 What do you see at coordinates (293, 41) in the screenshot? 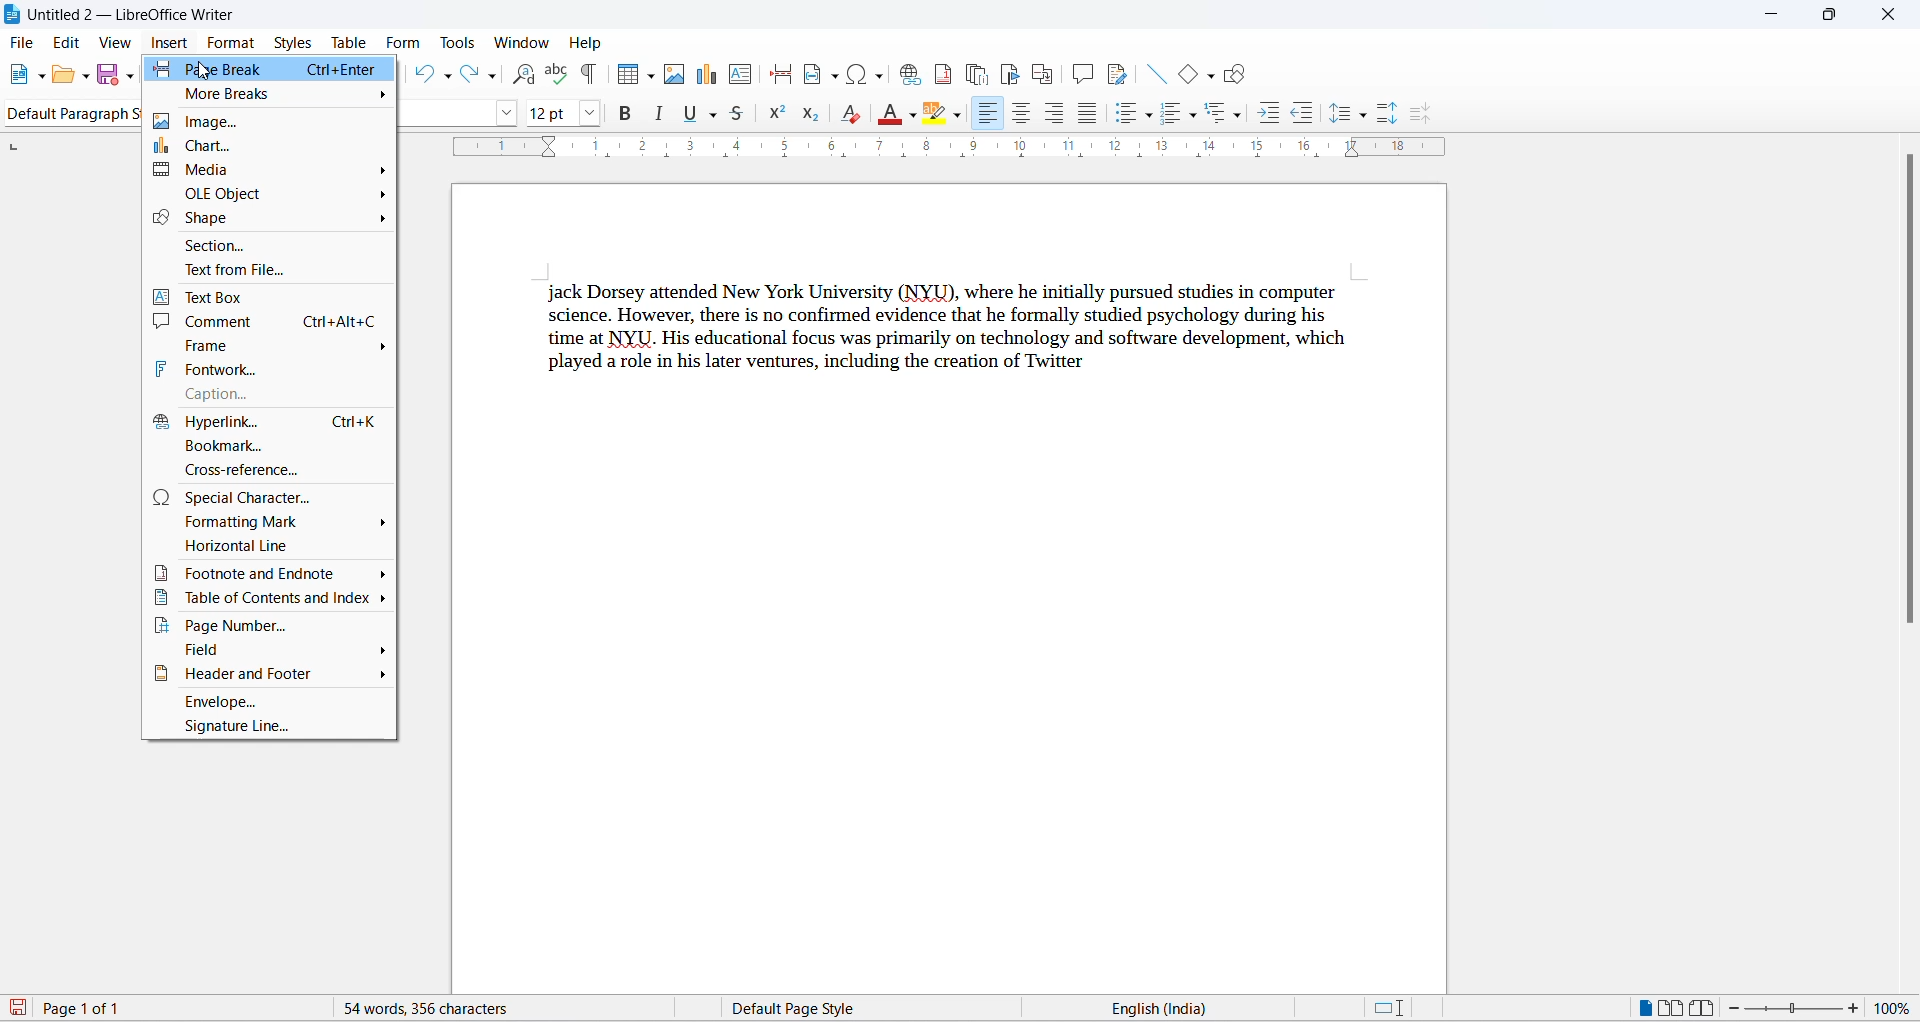
I see `styles` at bounding box center [293, 41].